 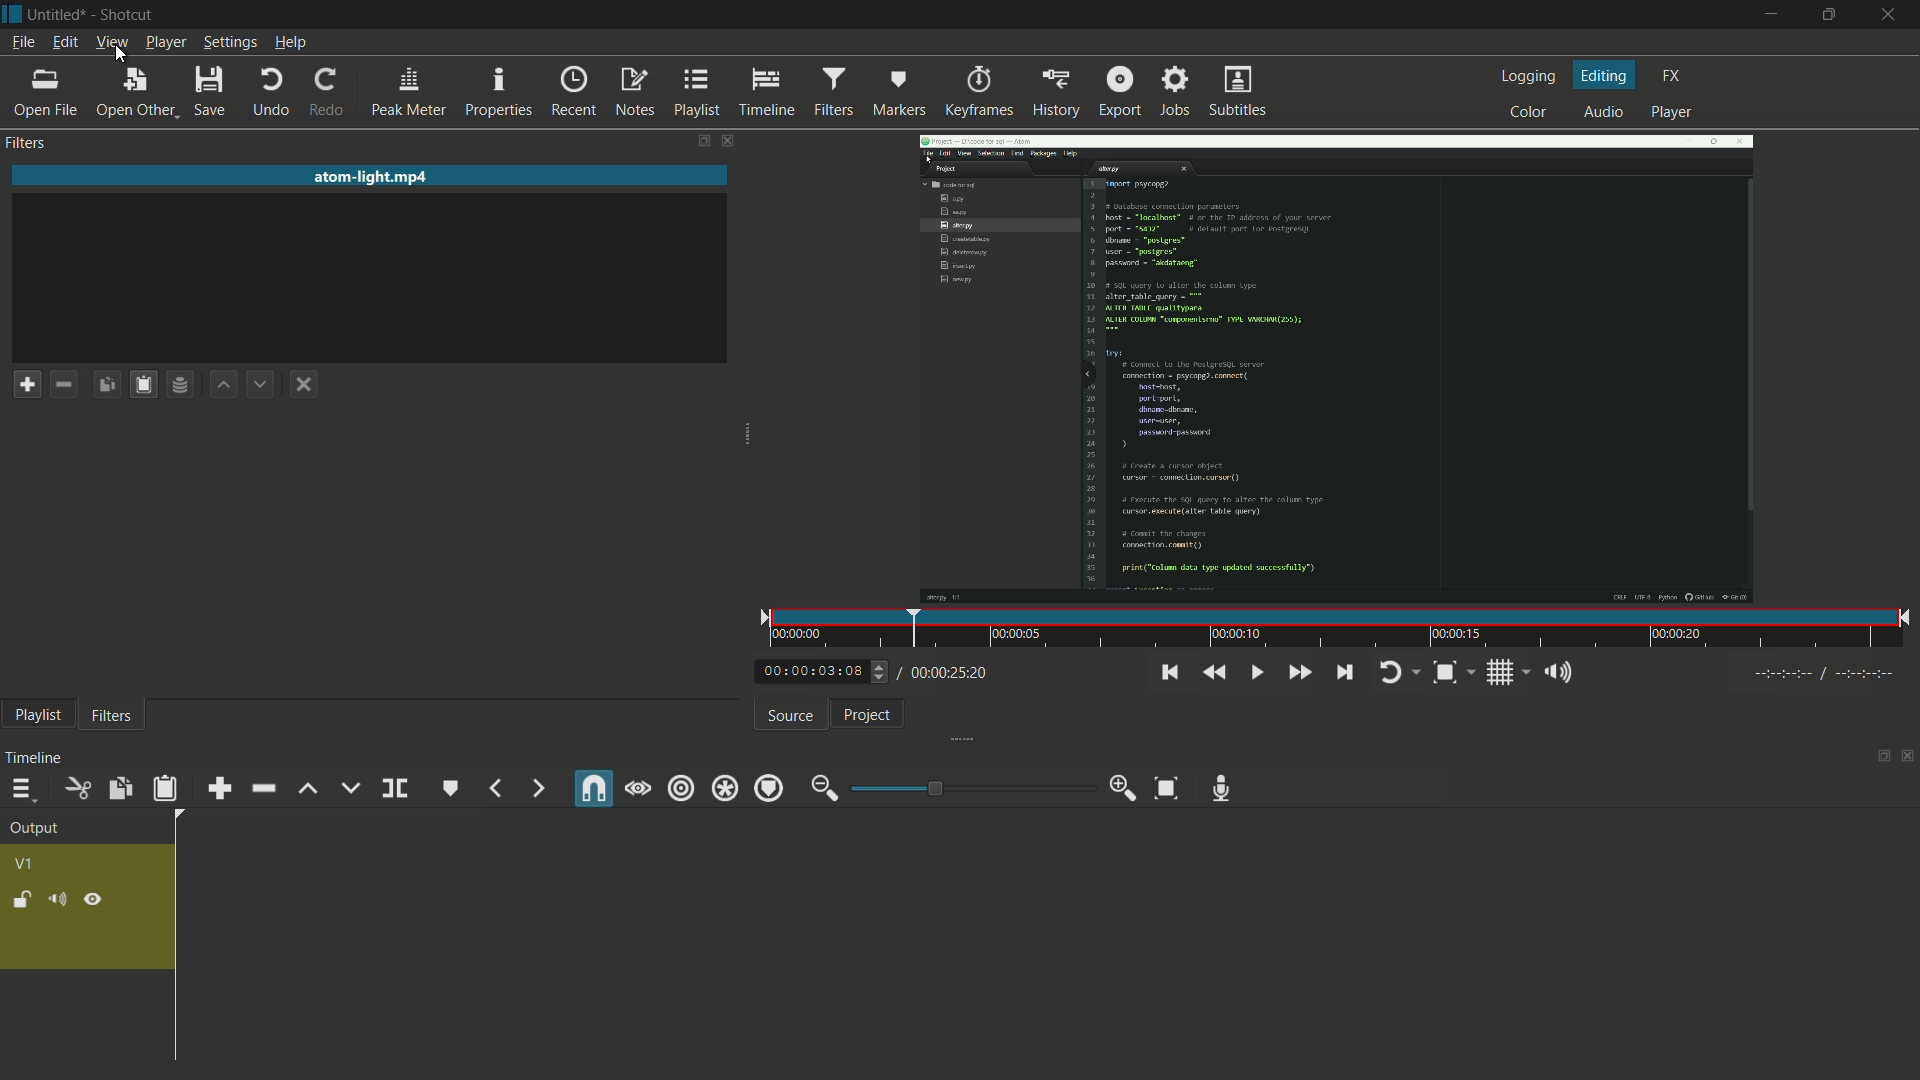 I want to click on timeline, so click(x=33, y=759).